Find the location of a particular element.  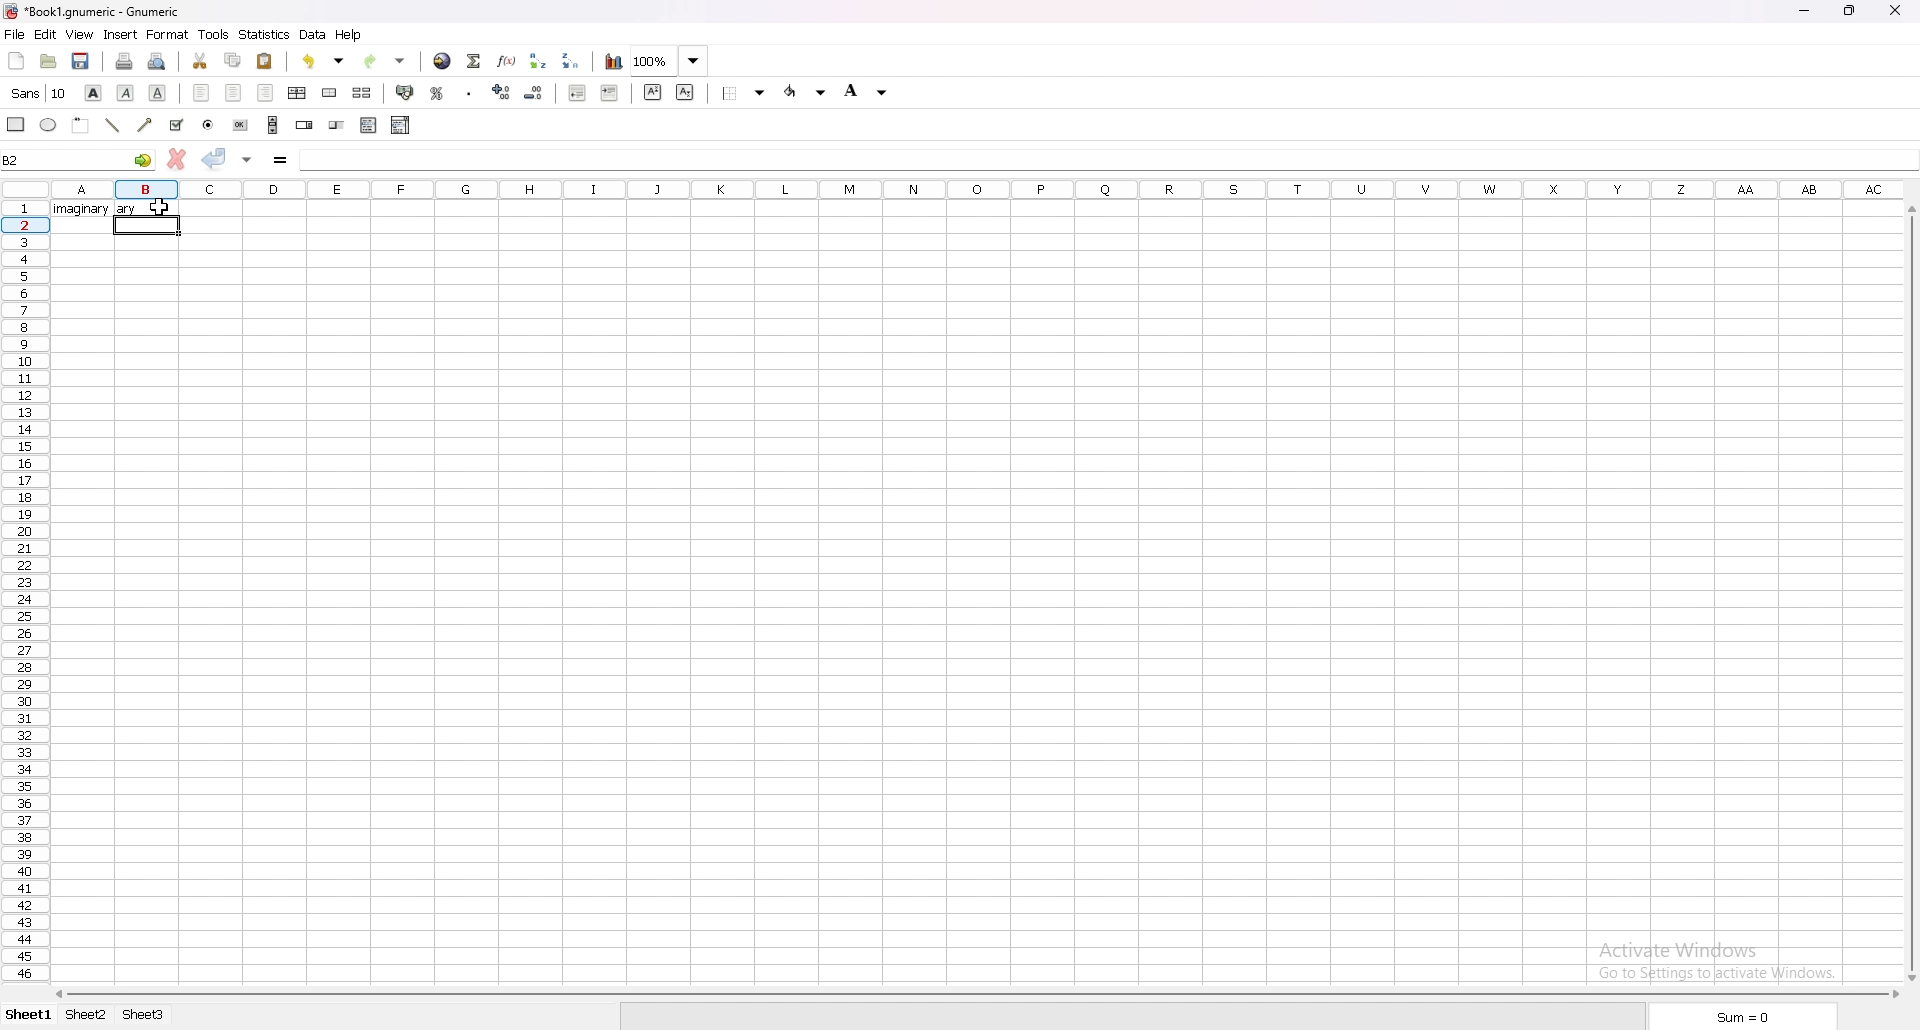

ellipse is located at coordinates (49, 123).